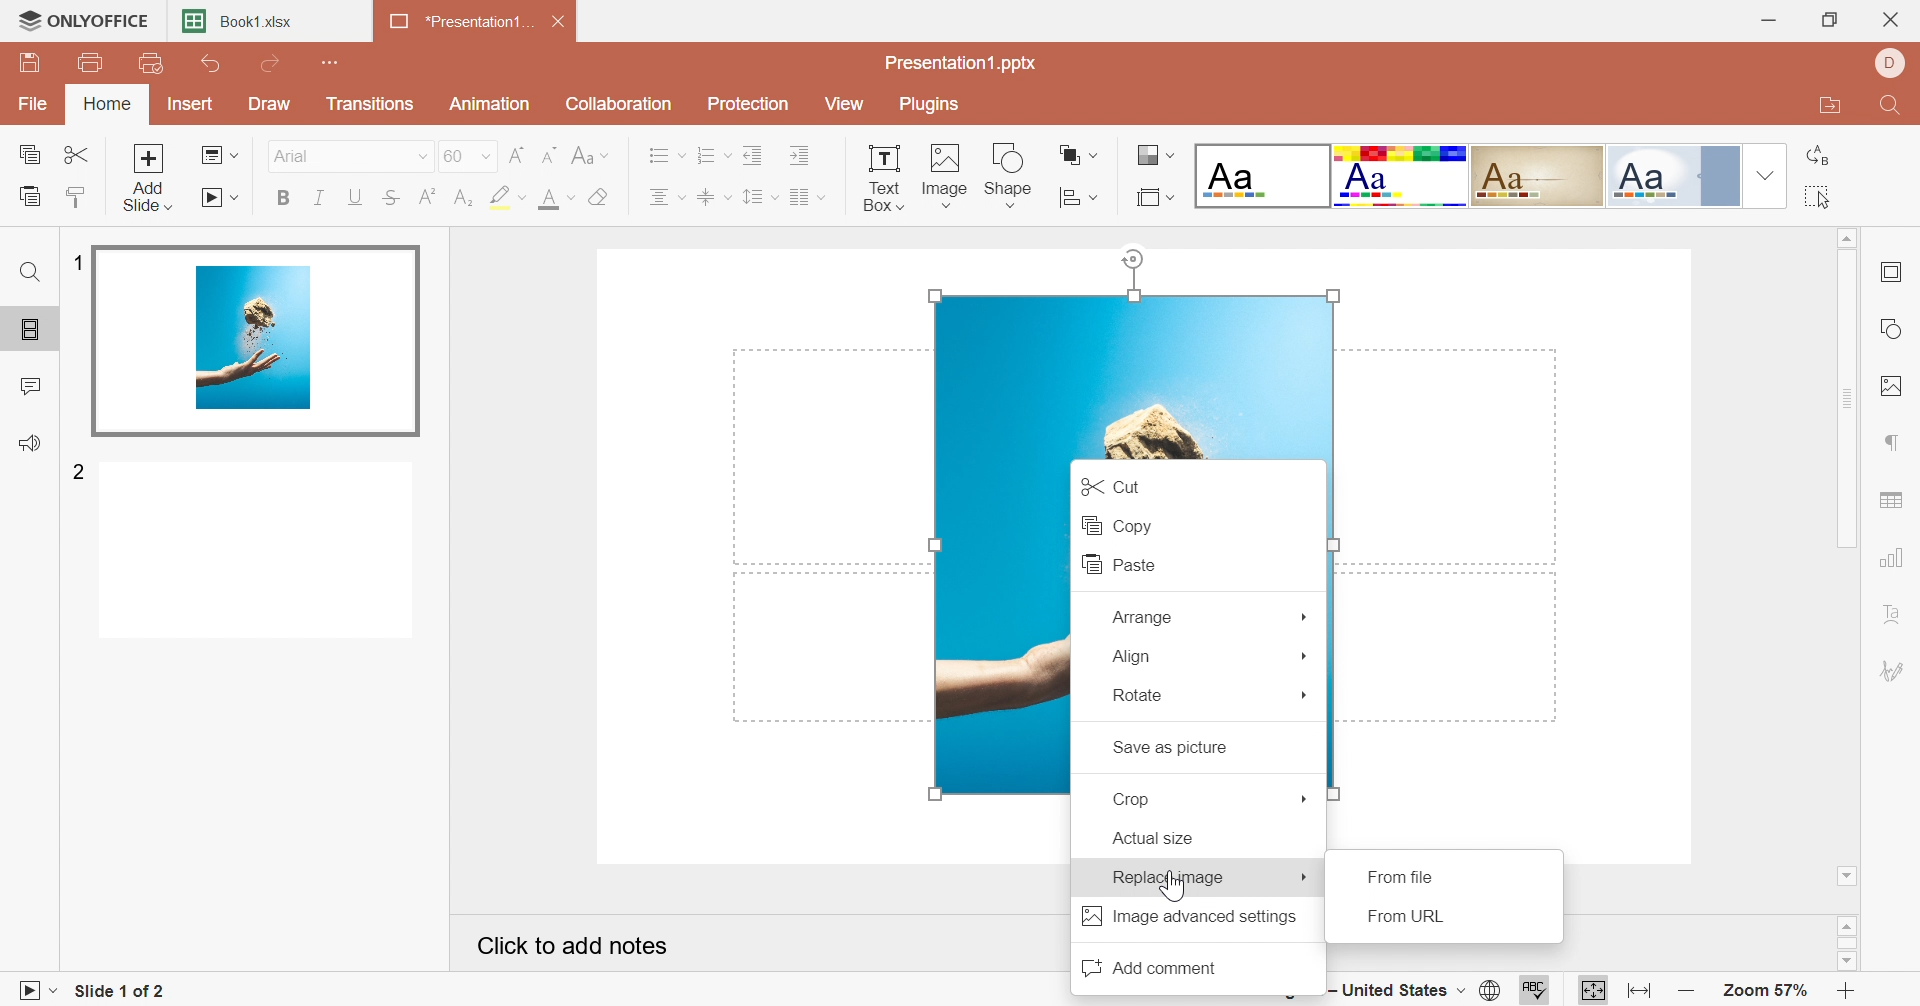 The height and width of the screenshot is (1006, 1920). Describe the element at coordinates (591, 152) in the screenshot. I see `Change case` at that location.